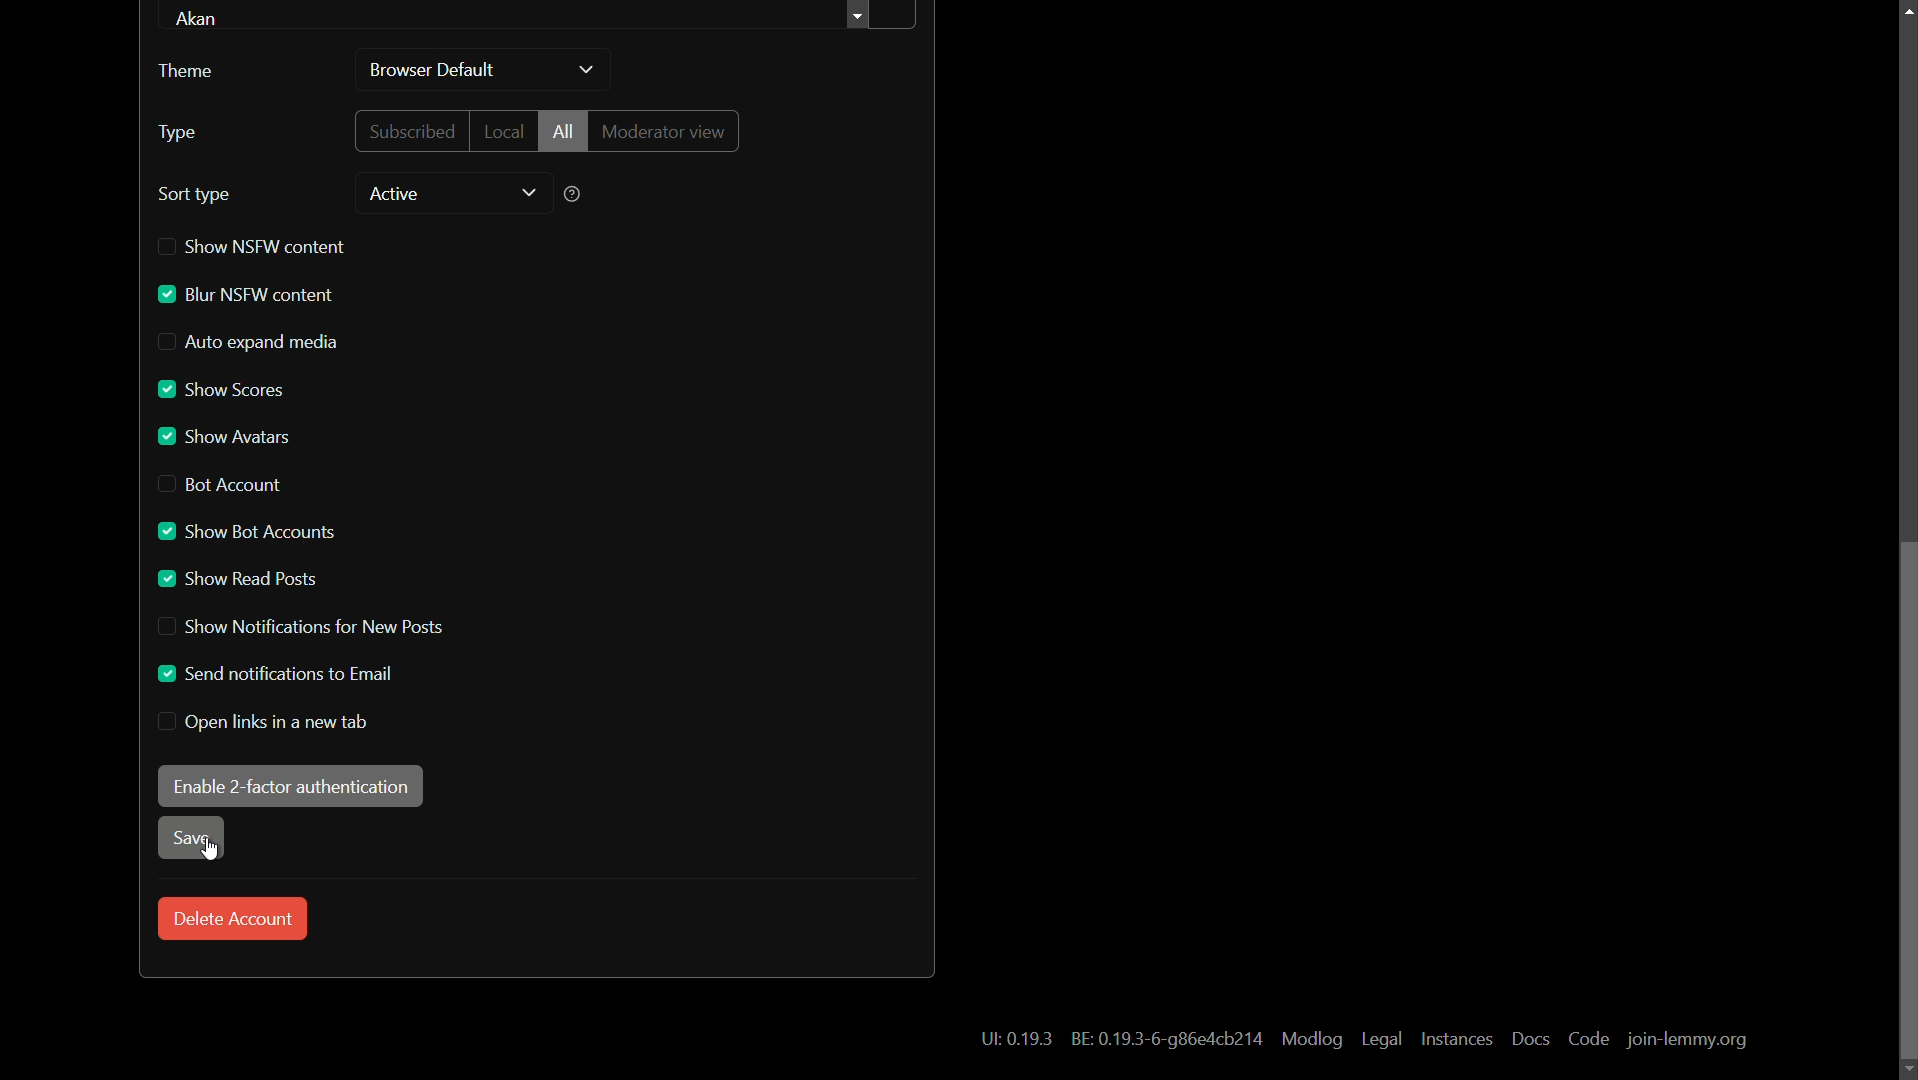 The height and width of the screenshot is (1080, 1918). Describe the element at coordinates (1312, 1040) in the screenshot. I see `modlog` at that location.